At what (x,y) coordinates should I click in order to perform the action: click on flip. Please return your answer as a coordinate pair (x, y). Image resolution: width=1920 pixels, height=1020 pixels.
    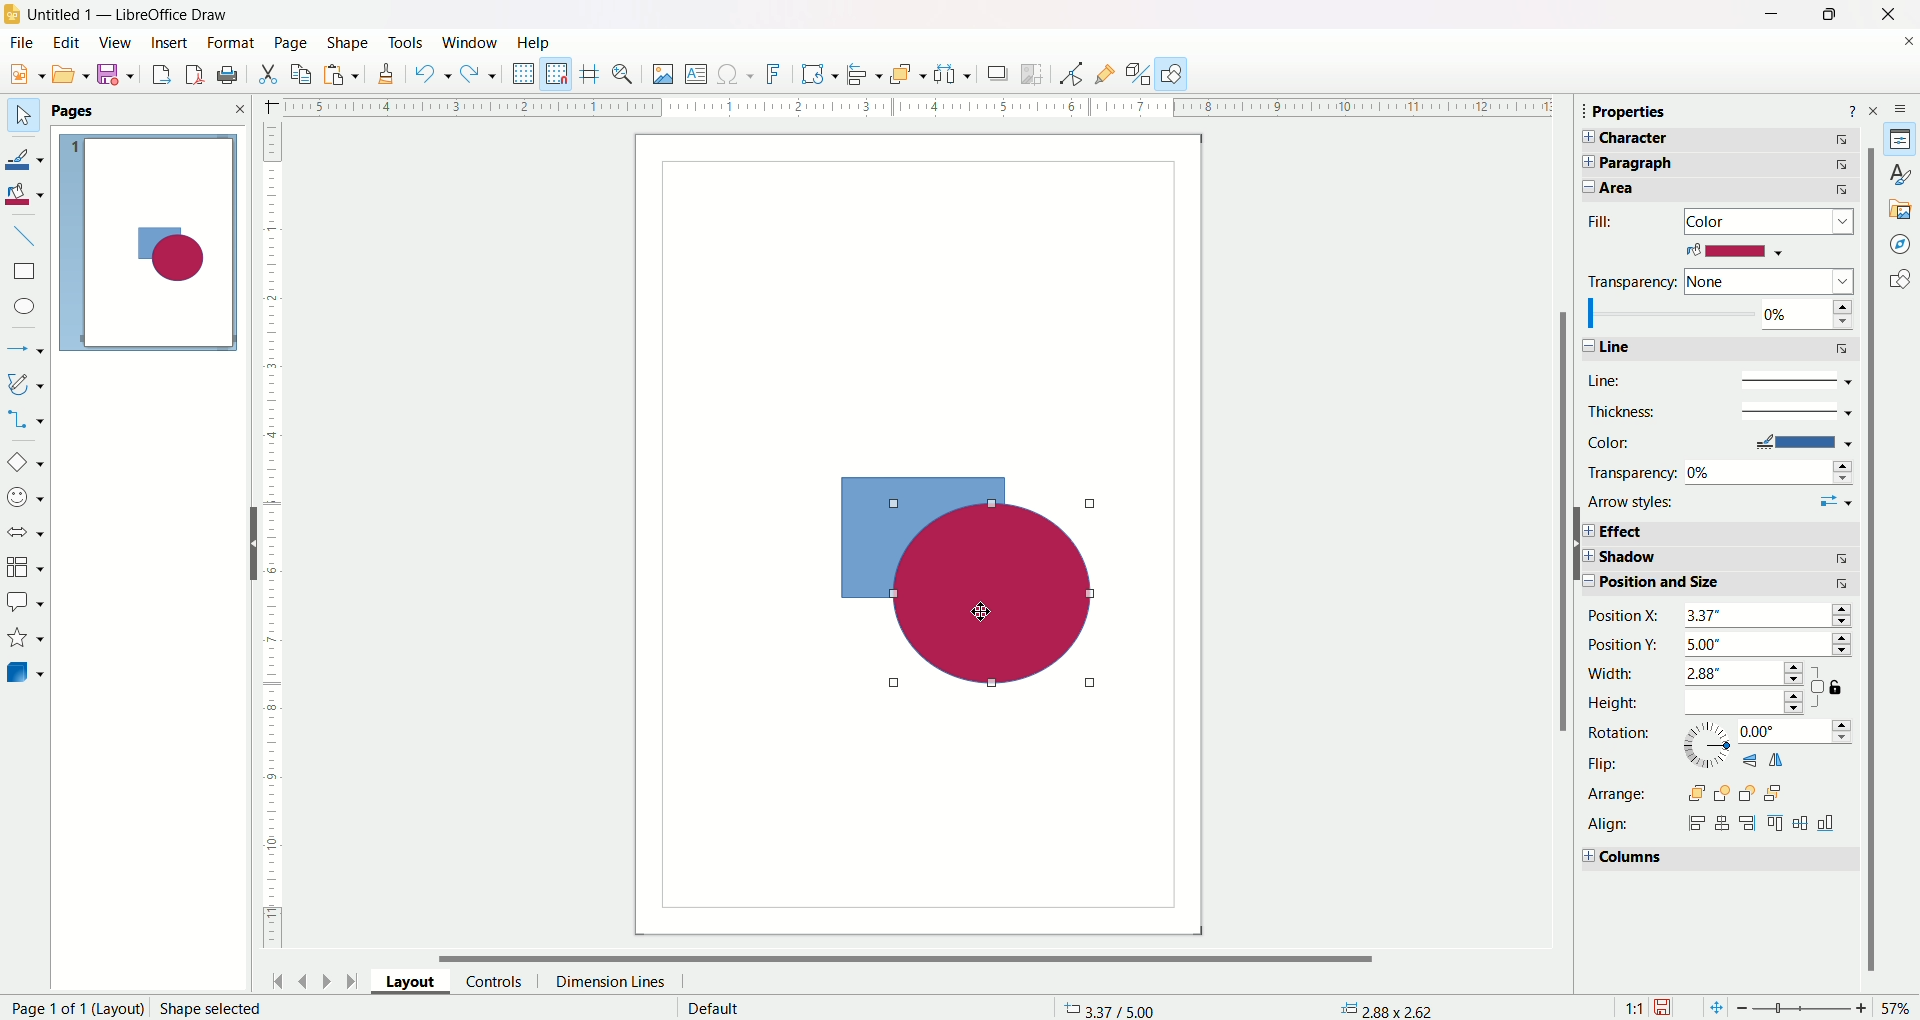
    Looking at the image, I should click on (1693, 764).